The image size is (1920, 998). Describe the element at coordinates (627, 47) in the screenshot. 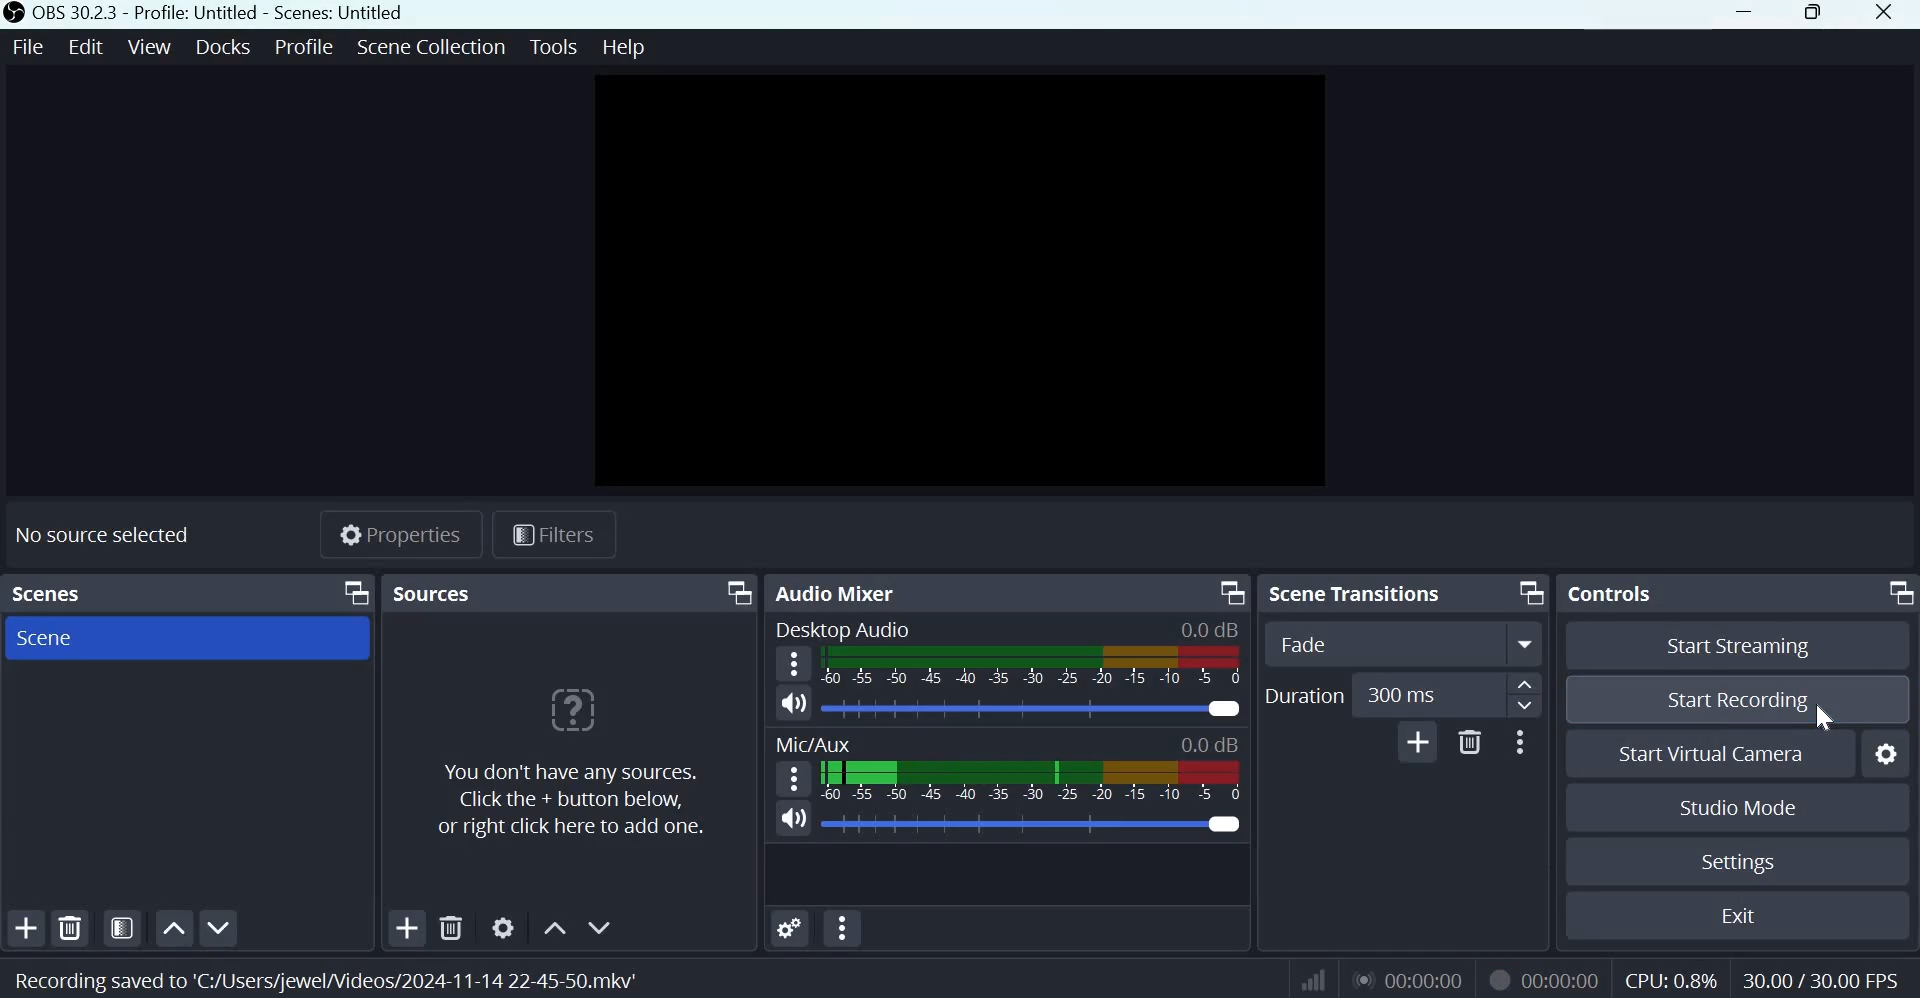

I see `Help` at that location.